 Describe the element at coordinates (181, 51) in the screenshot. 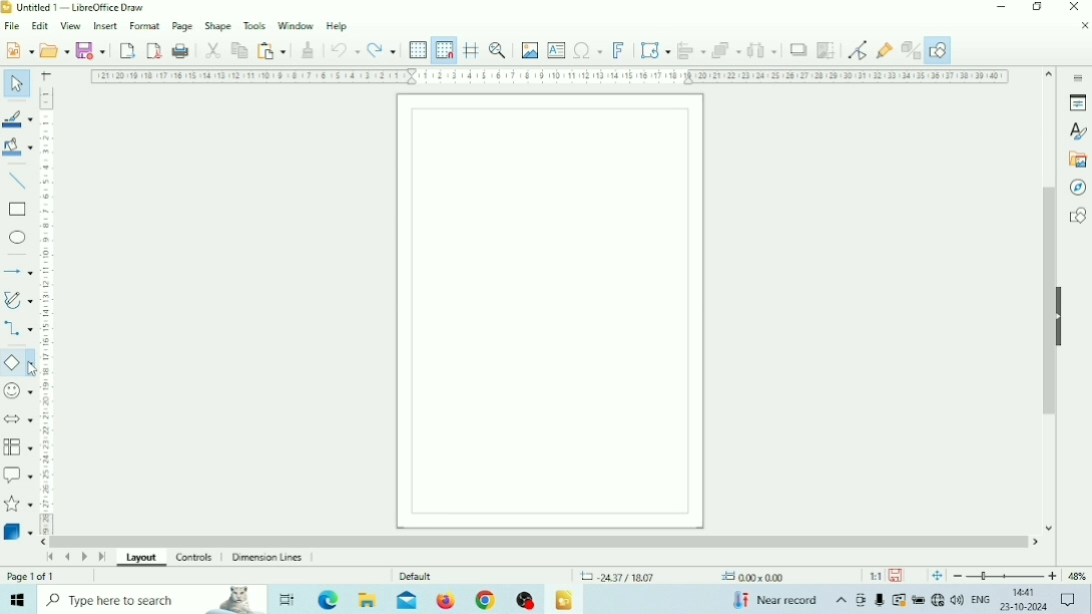

I see `Print` at that location.